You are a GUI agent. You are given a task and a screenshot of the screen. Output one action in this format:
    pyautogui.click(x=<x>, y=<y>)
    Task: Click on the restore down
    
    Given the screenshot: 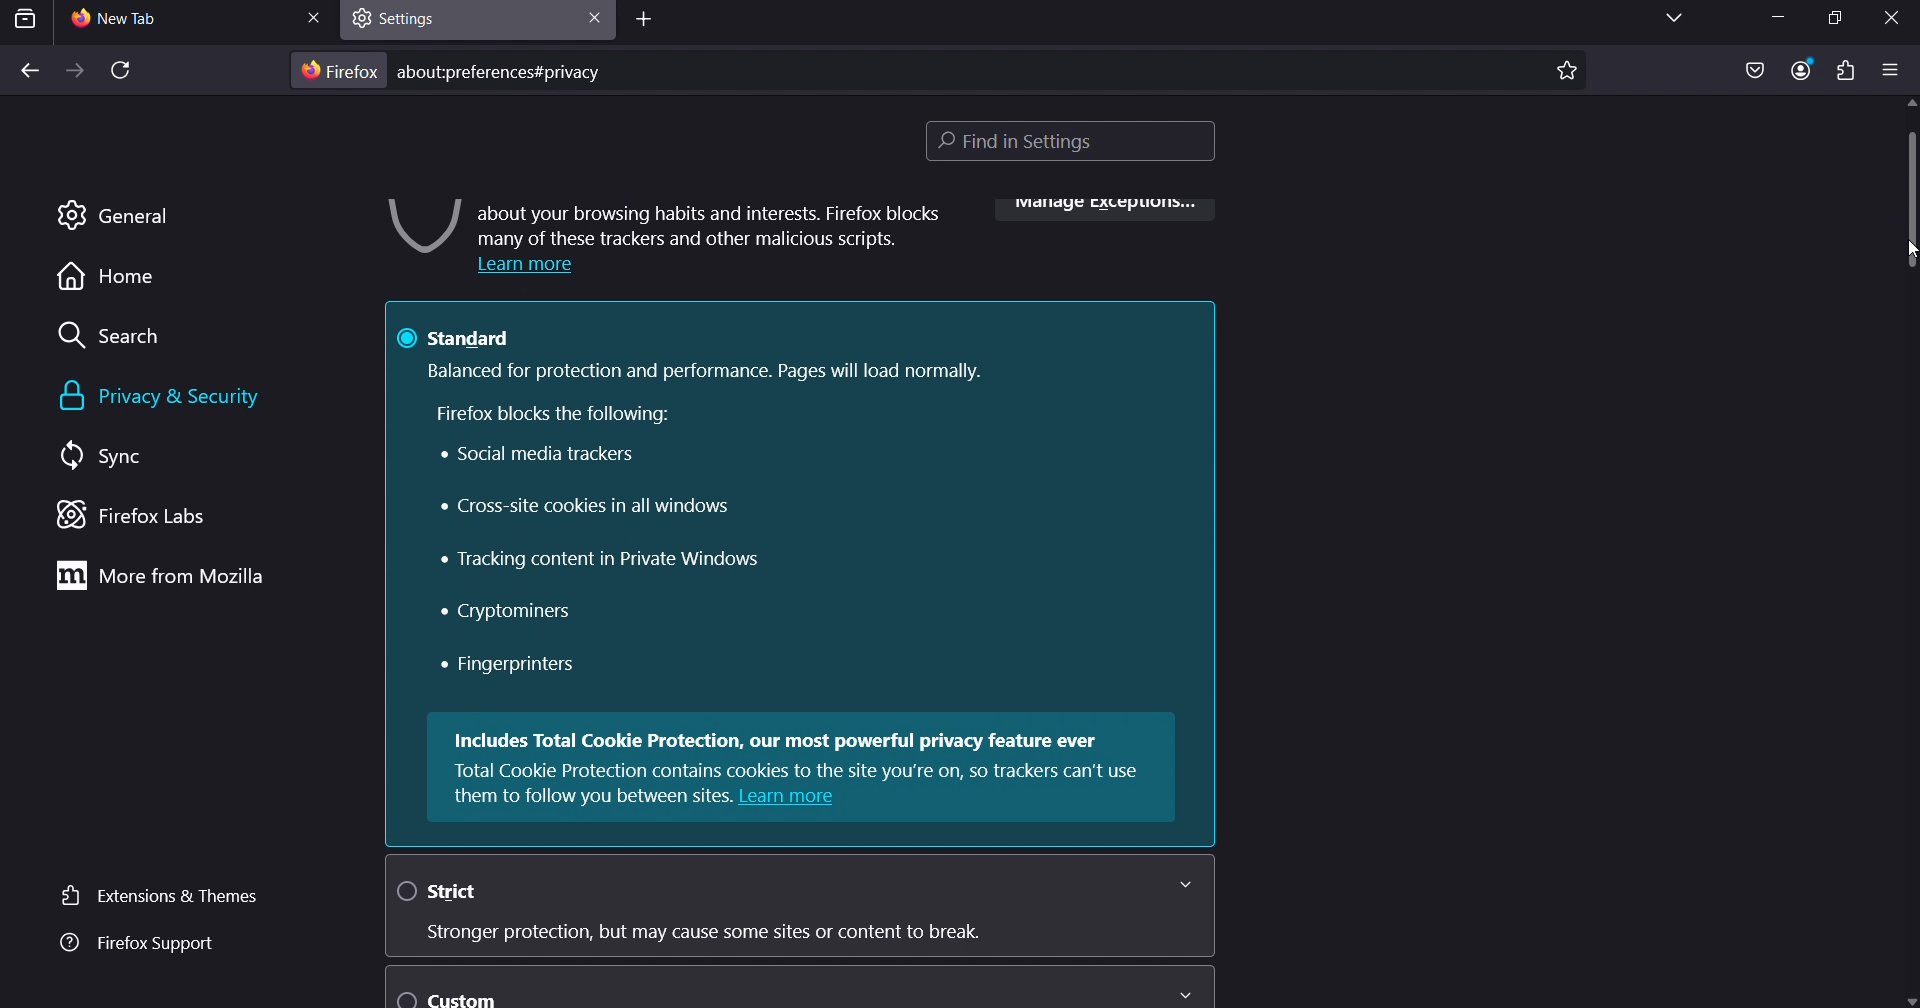 What is the action you would take?
    pyautogui.click(x=1826, y=18)
    